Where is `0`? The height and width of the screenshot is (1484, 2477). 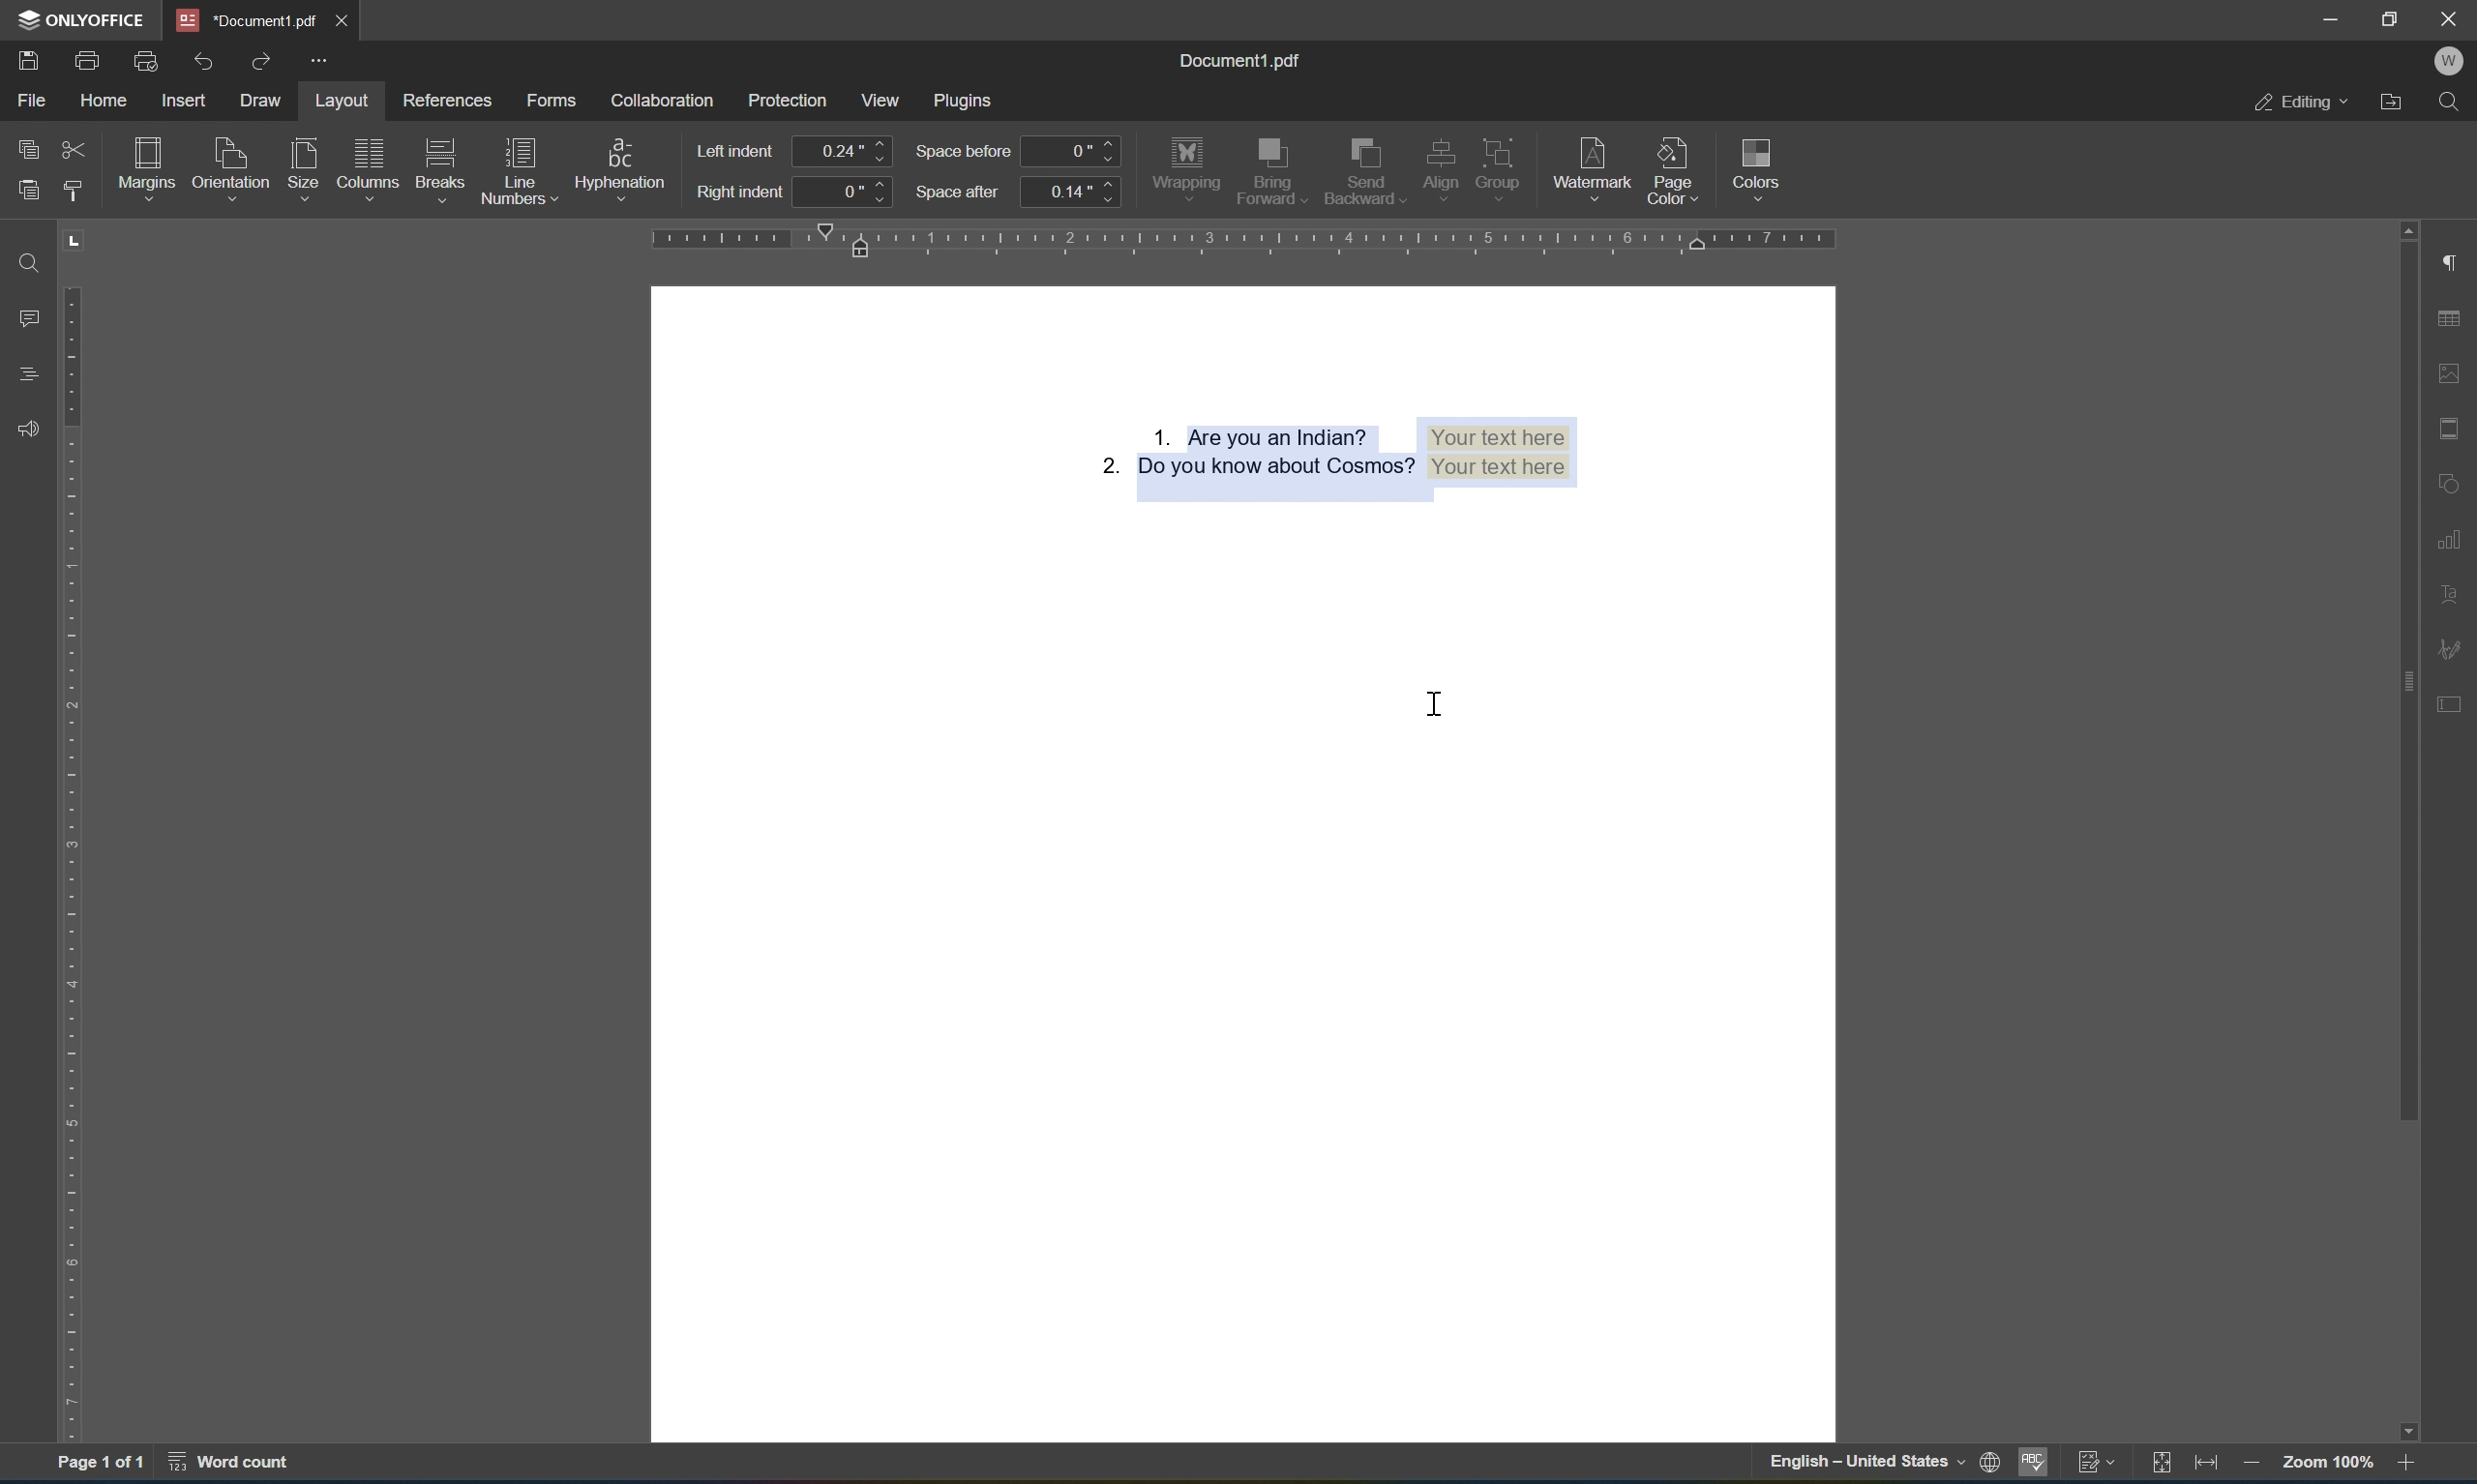
0 is located at coordinates (1073, 149).